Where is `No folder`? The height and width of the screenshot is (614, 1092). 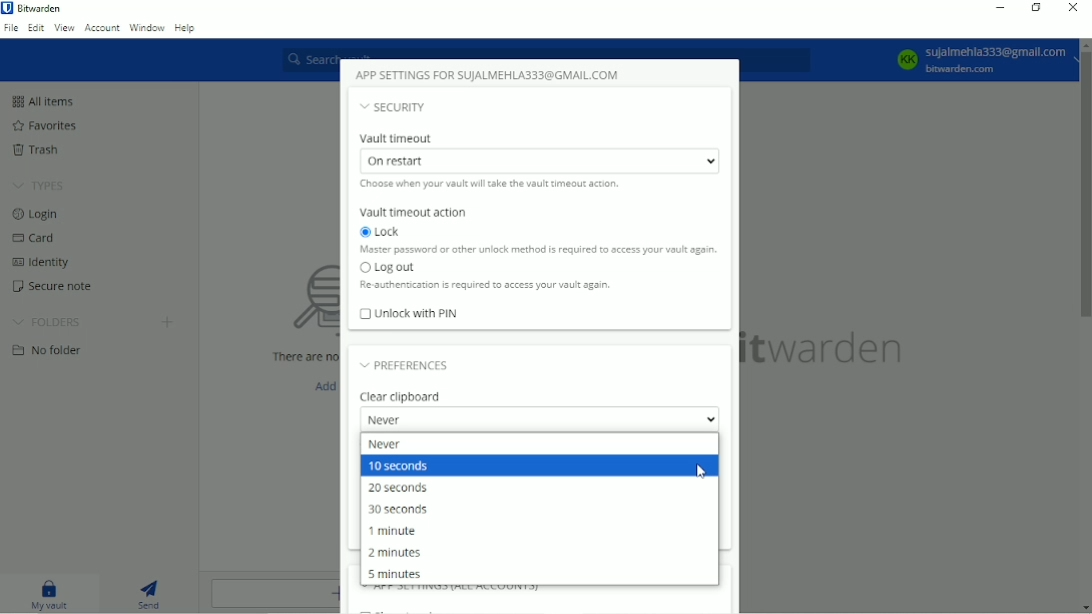
No folder is located at coordinates (49, 350).